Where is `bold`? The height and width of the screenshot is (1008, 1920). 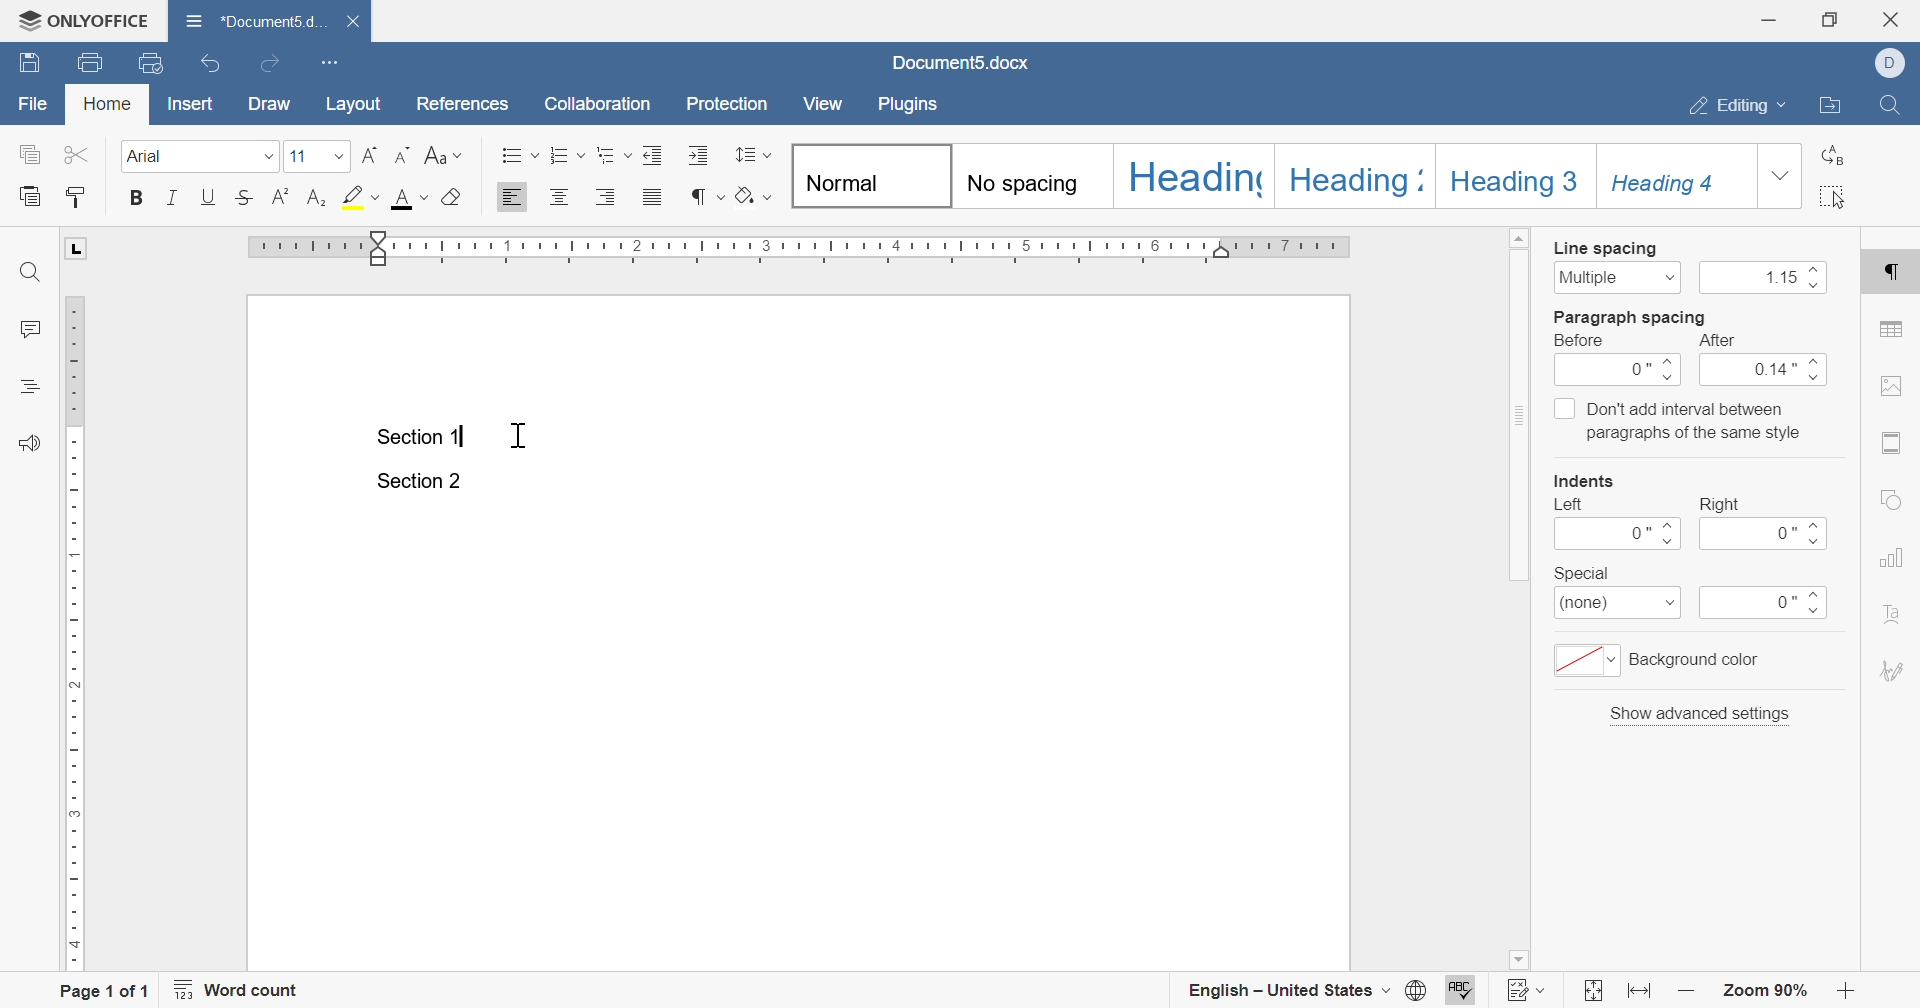
bold is located at coordinates (135, 198).